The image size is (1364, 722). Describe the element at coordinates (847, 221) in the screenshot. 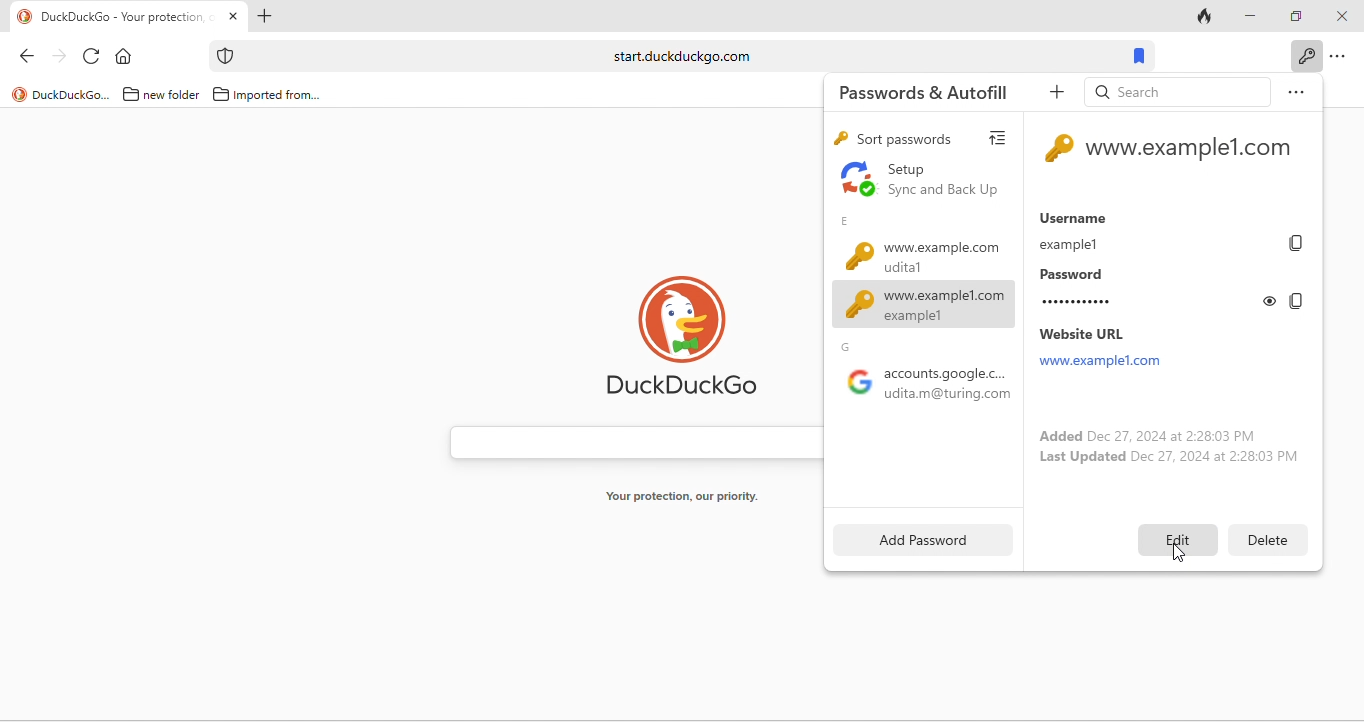

I see `e` at that location.